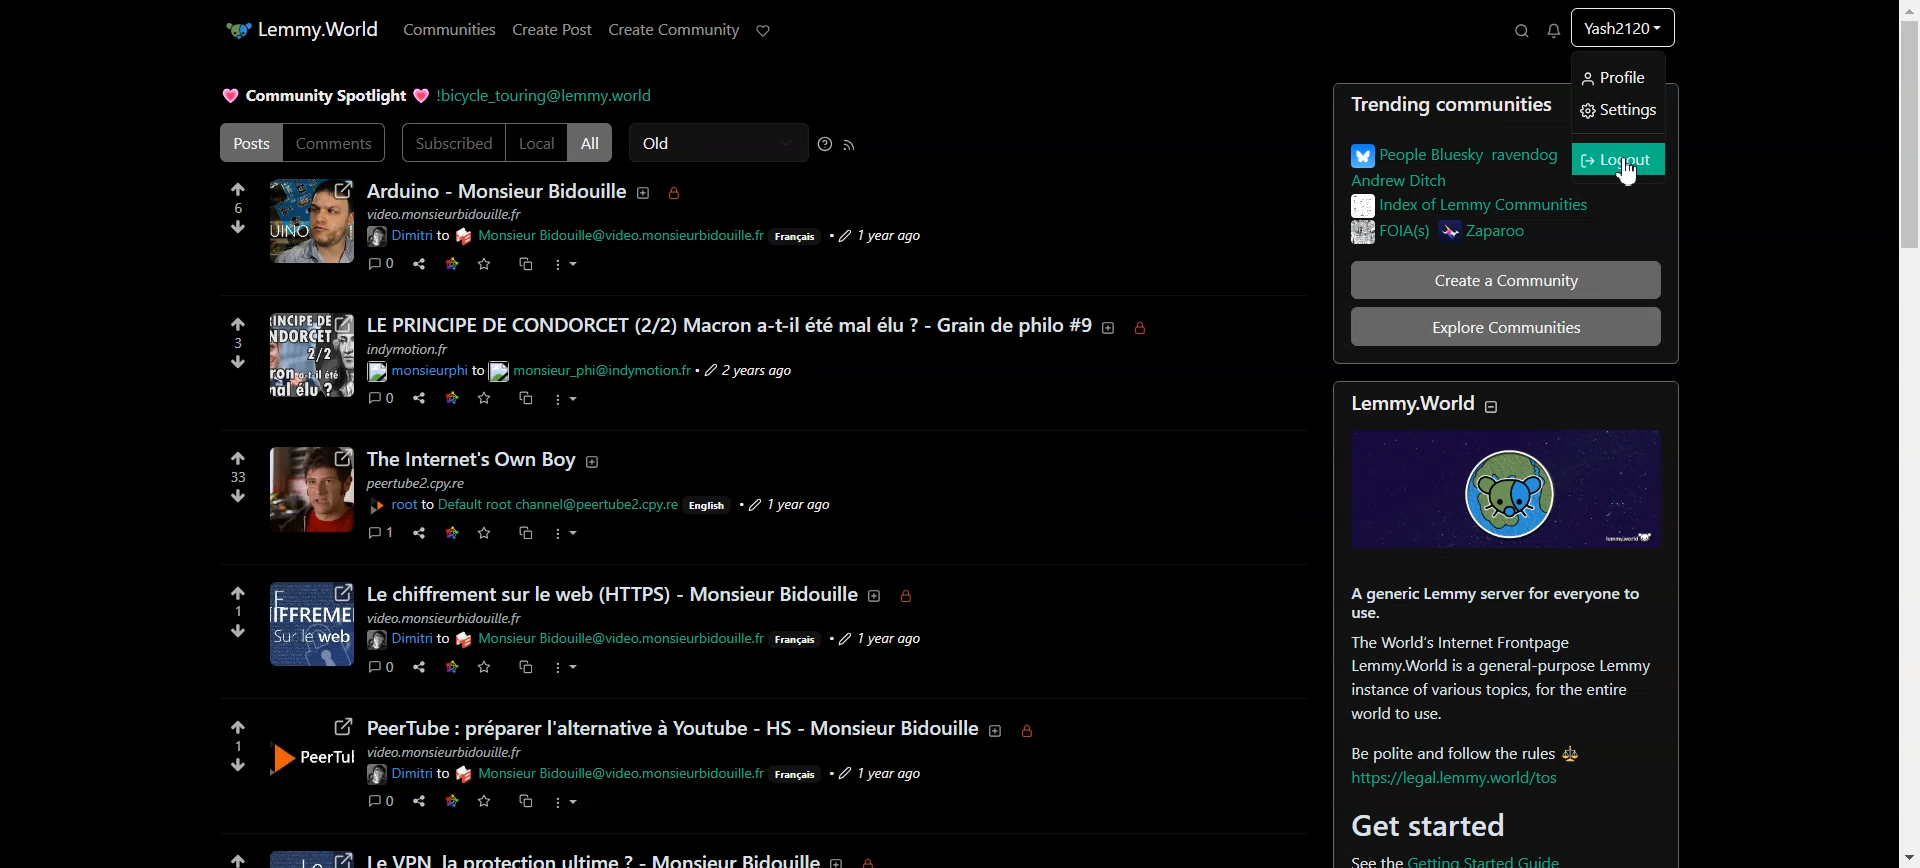 The image size is (1920, 868). What do you see at coordinates (799, 777) in the screenshot?
I see `Francais` at bounding box center [799, 777].